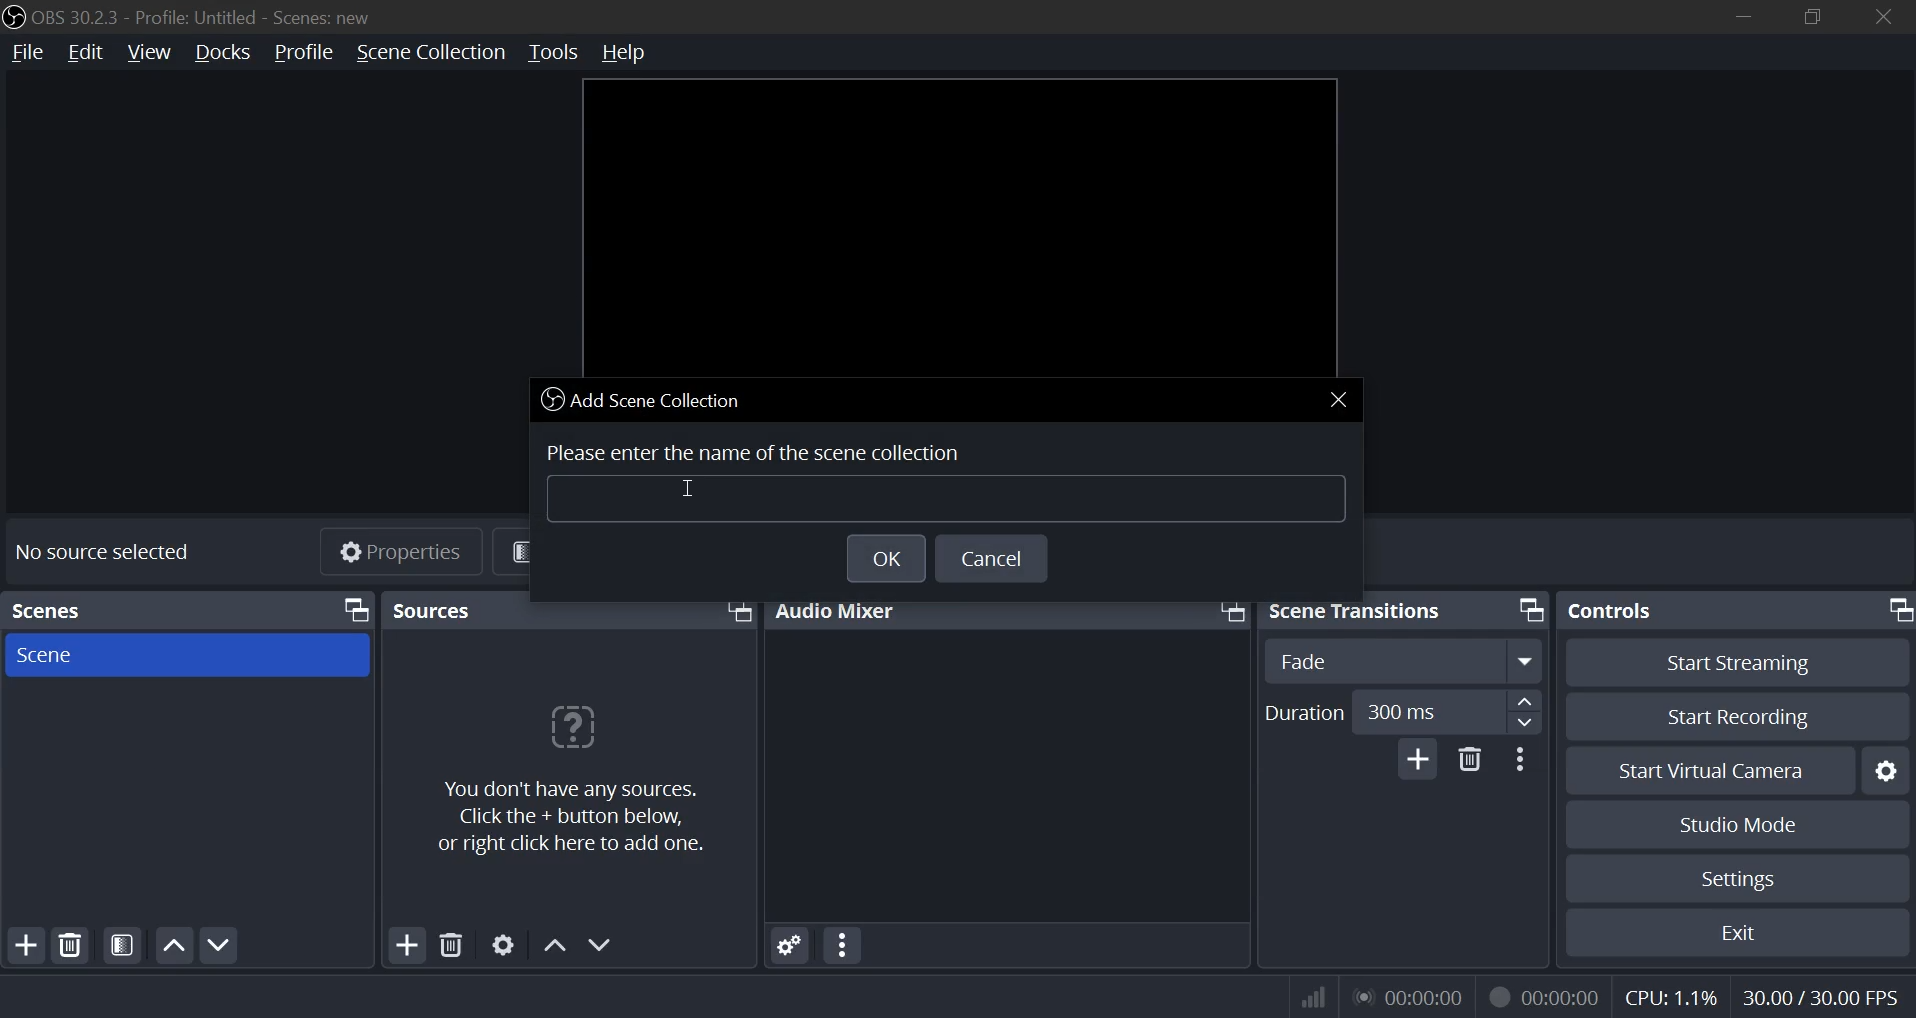  What do you see at coordinates (66, 606) in the screenshot?
I see `Scenes` at bounding box center [66, 606].